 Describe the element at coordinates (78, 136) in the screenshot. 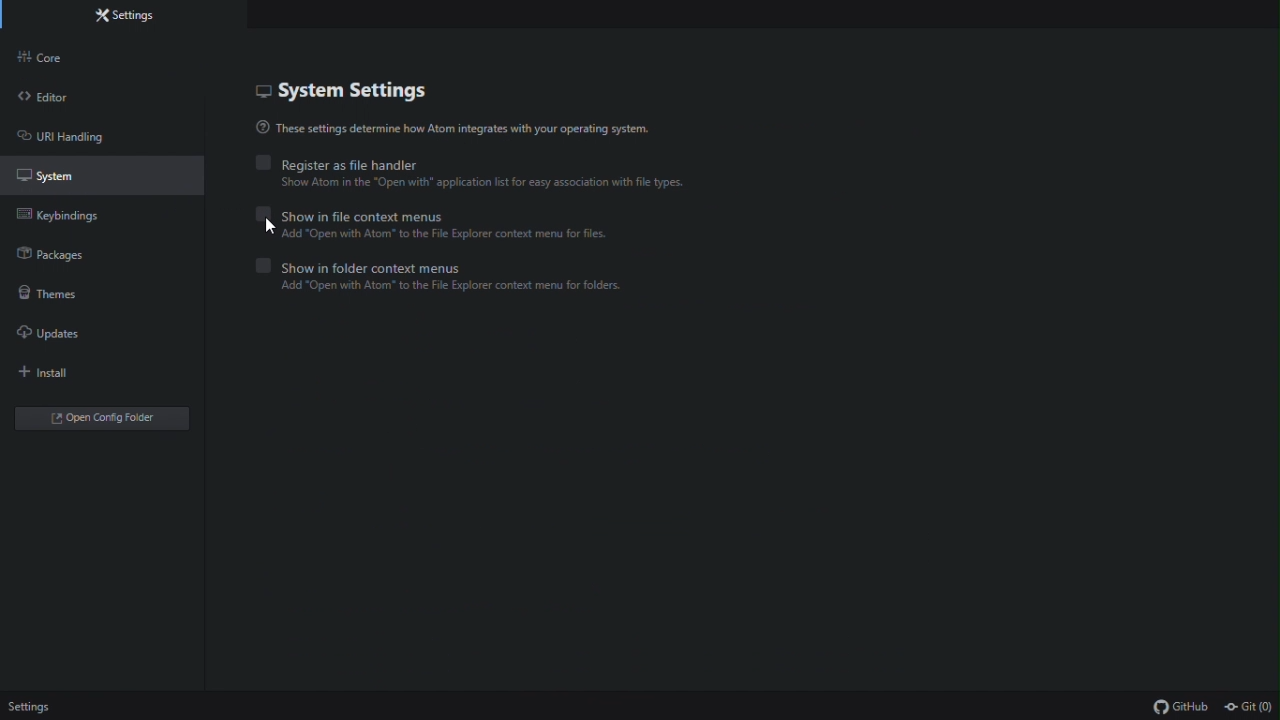

I see `URL handling` at that location.